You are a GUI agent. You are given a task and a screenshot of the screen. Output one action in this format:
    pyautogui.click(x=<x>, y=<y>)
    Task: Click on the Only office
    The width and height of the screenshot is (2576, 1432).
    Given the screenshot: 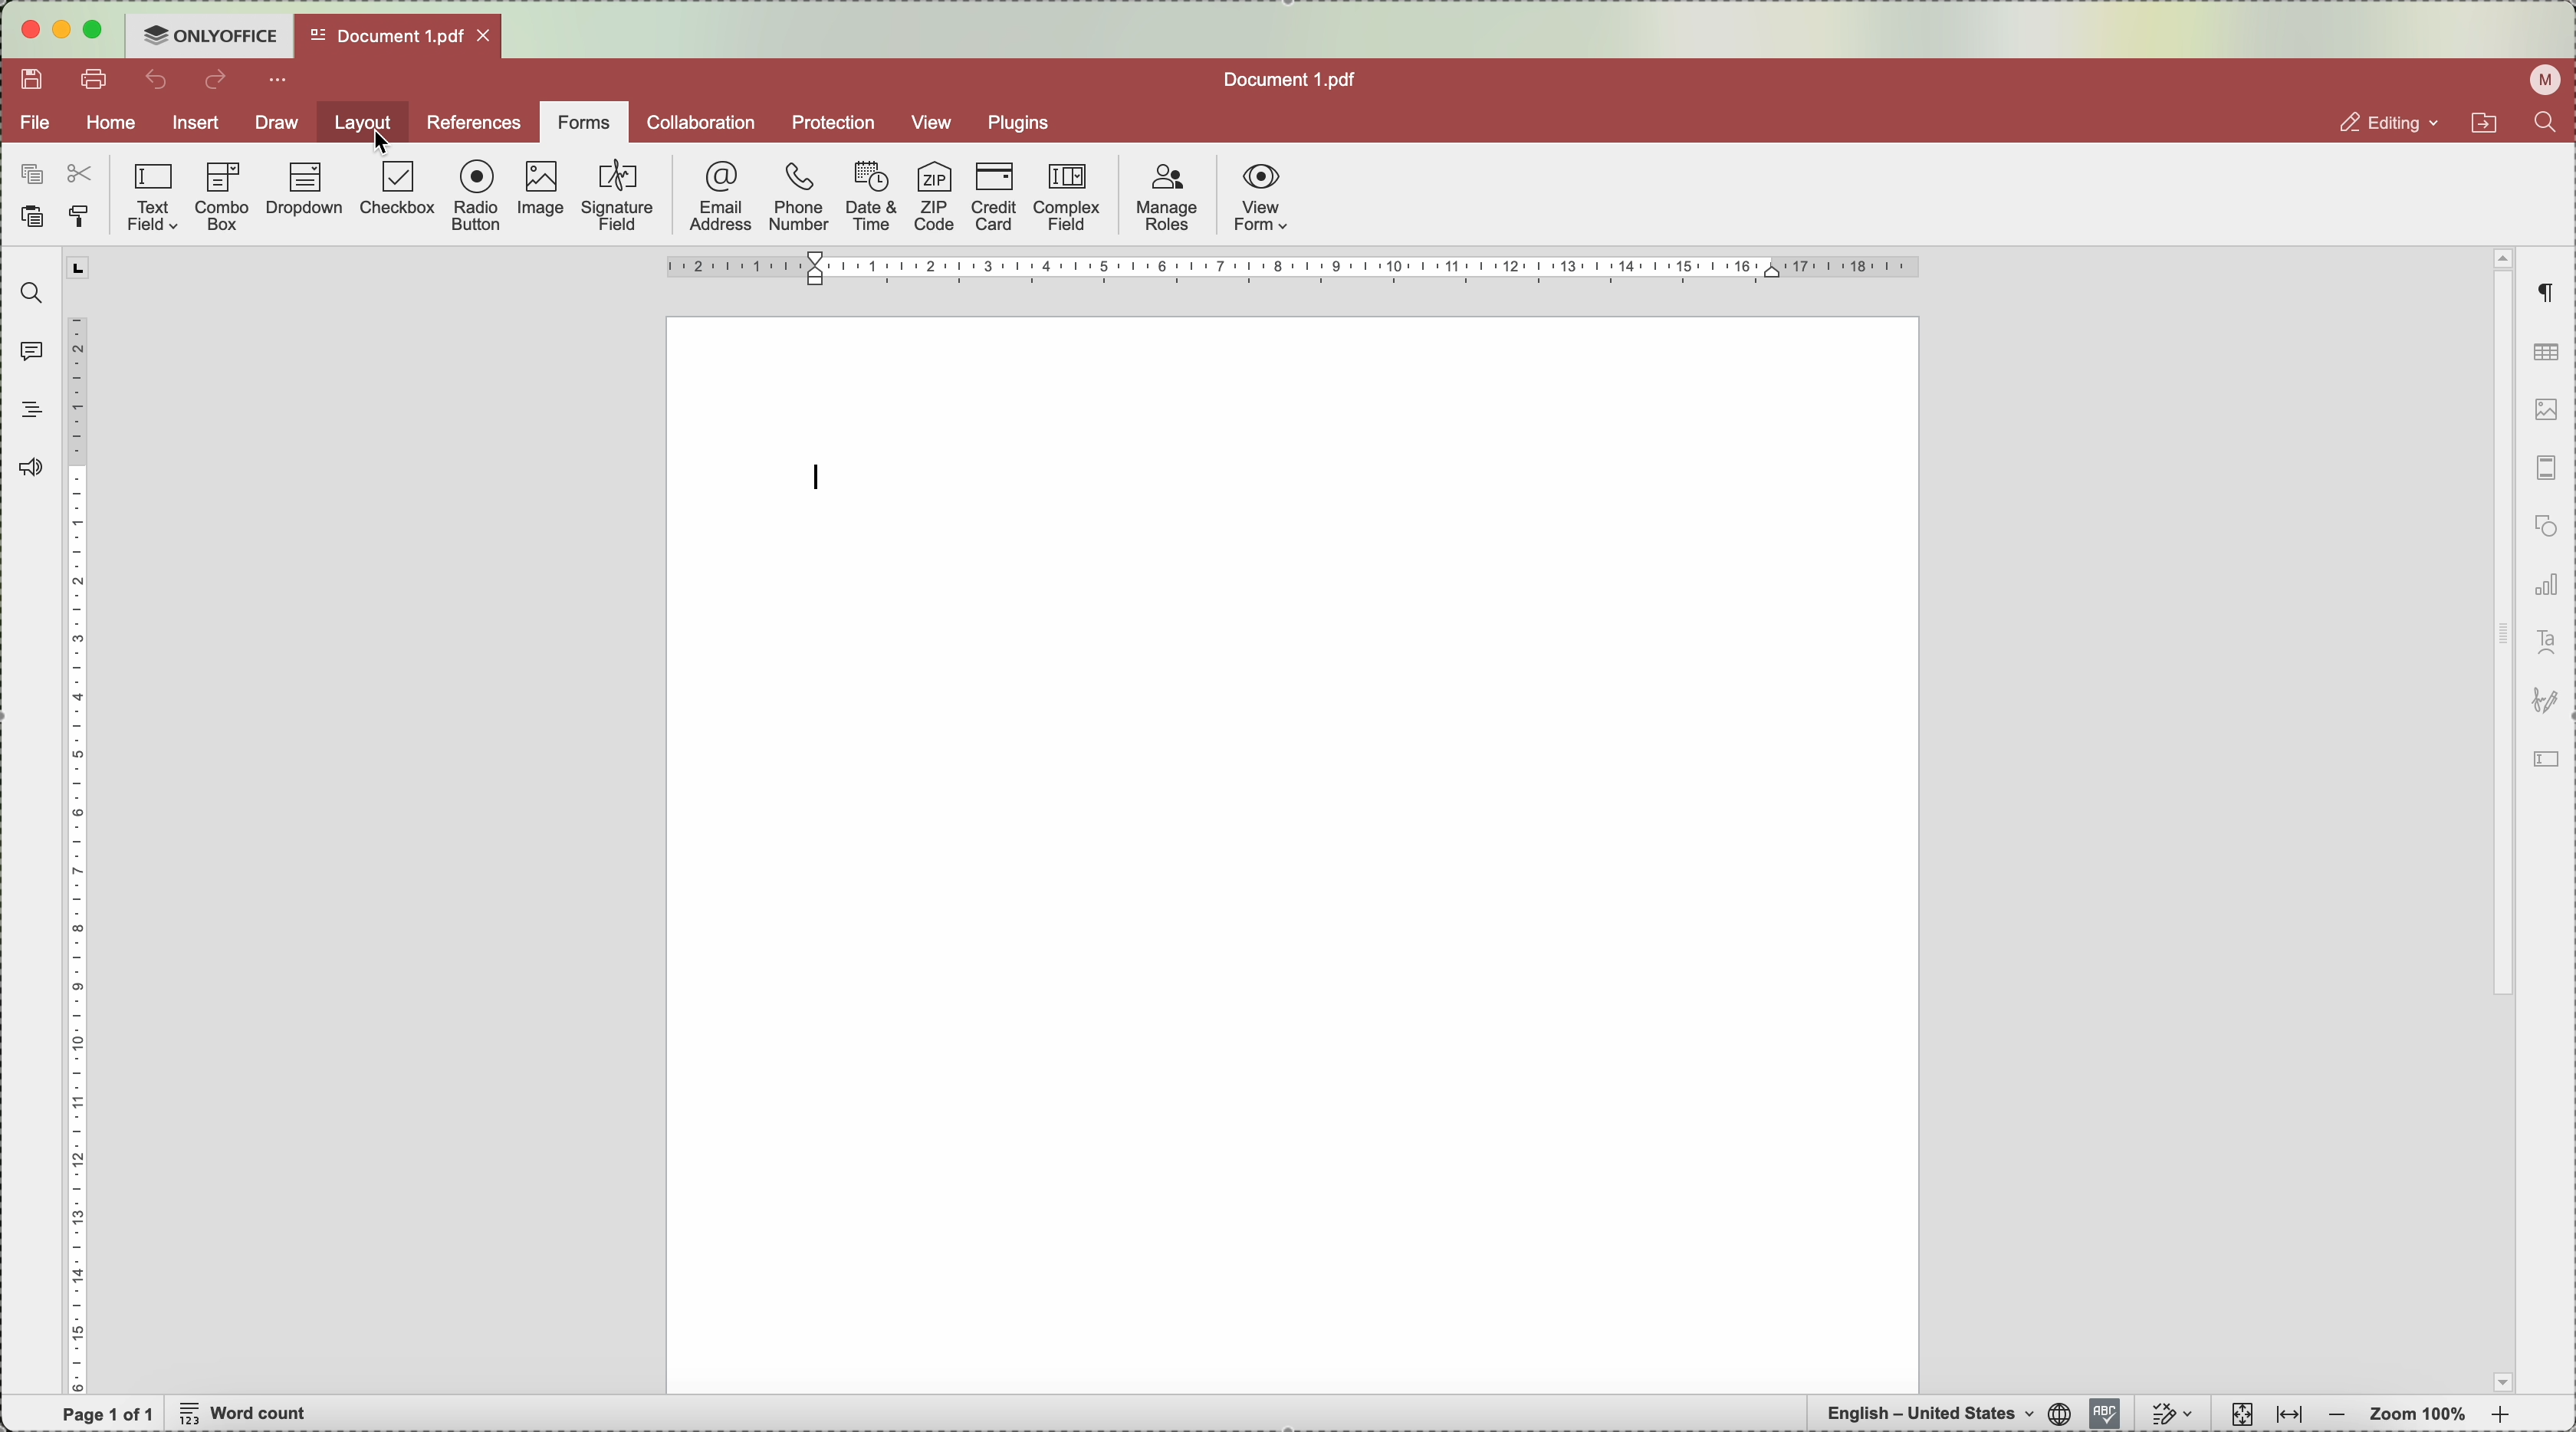 What is the action you would take?
    pyautogui.click(x=210, y=34)
    